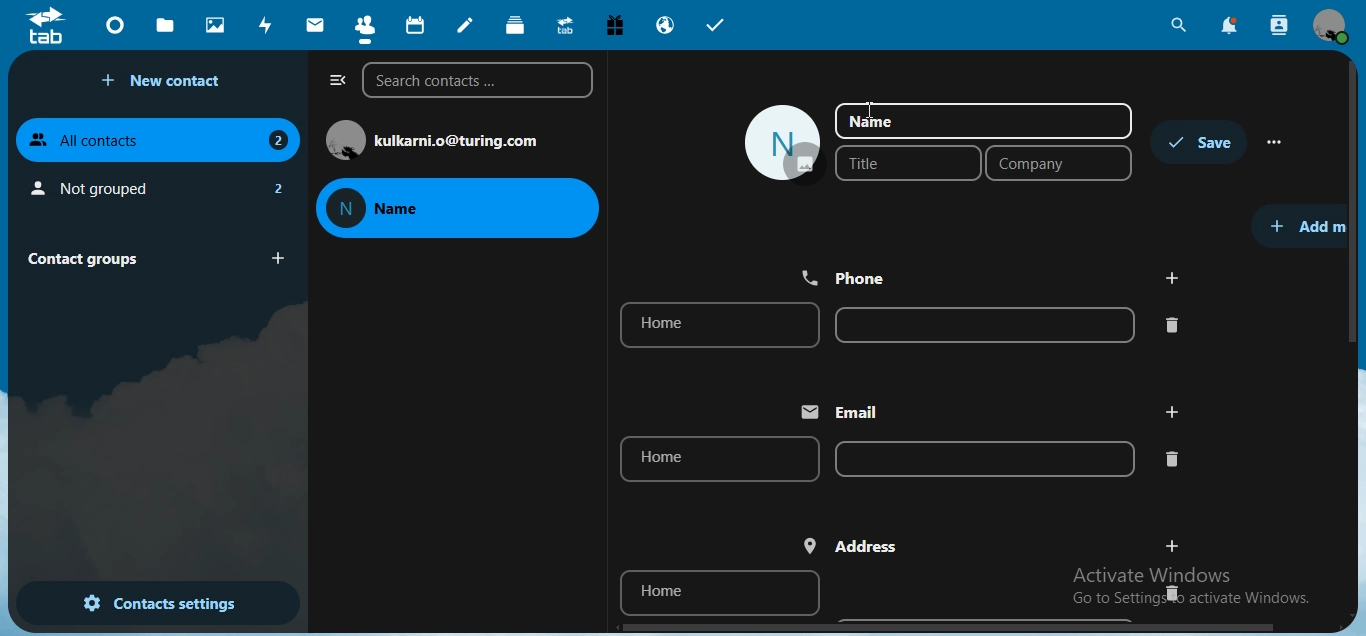 This screenshot has width=1366, height=636. What do you see at coordinates (1280, 27) in the screenshot?
I see `search contacts` at bounding box center [1280, 27].